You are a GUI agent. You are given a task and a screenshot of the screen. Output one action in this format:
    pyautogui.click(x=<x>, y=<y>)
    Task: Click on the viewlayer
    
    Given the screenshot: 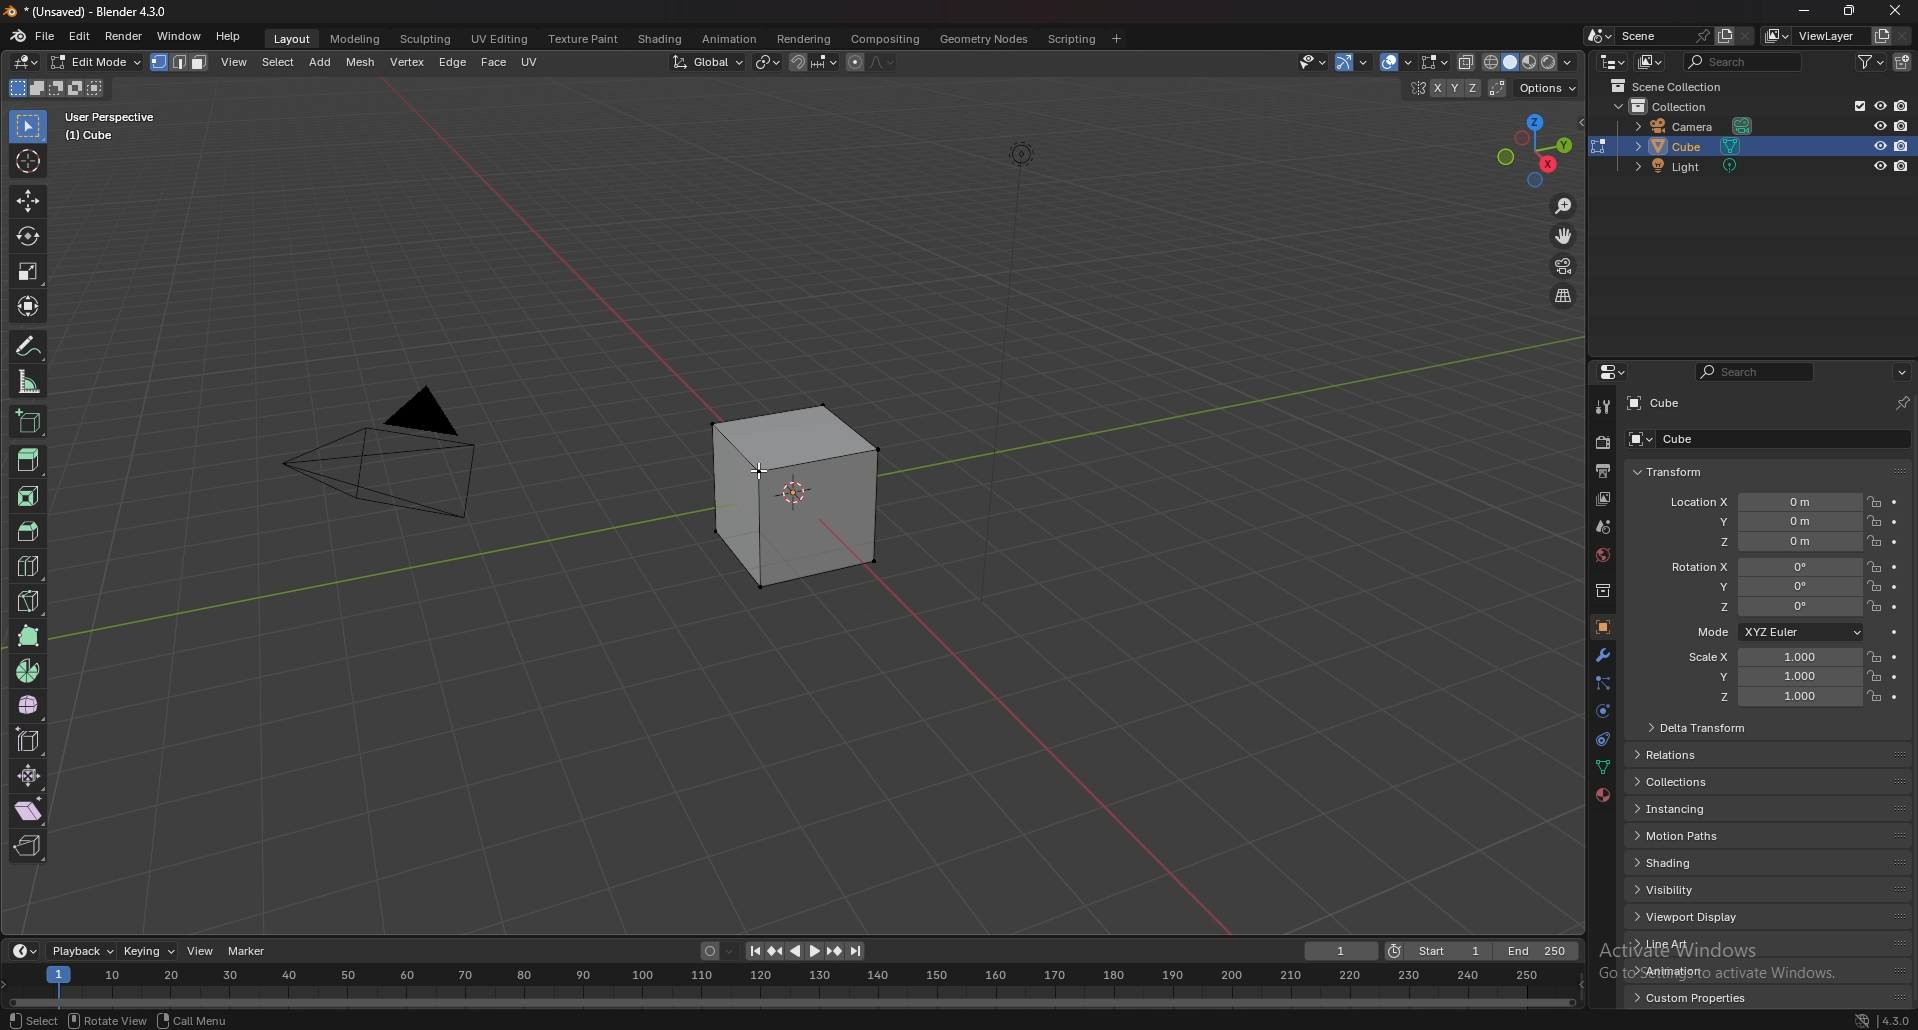 What is the action you would take?
    pyautogui.click(x=1813, y=36)
    